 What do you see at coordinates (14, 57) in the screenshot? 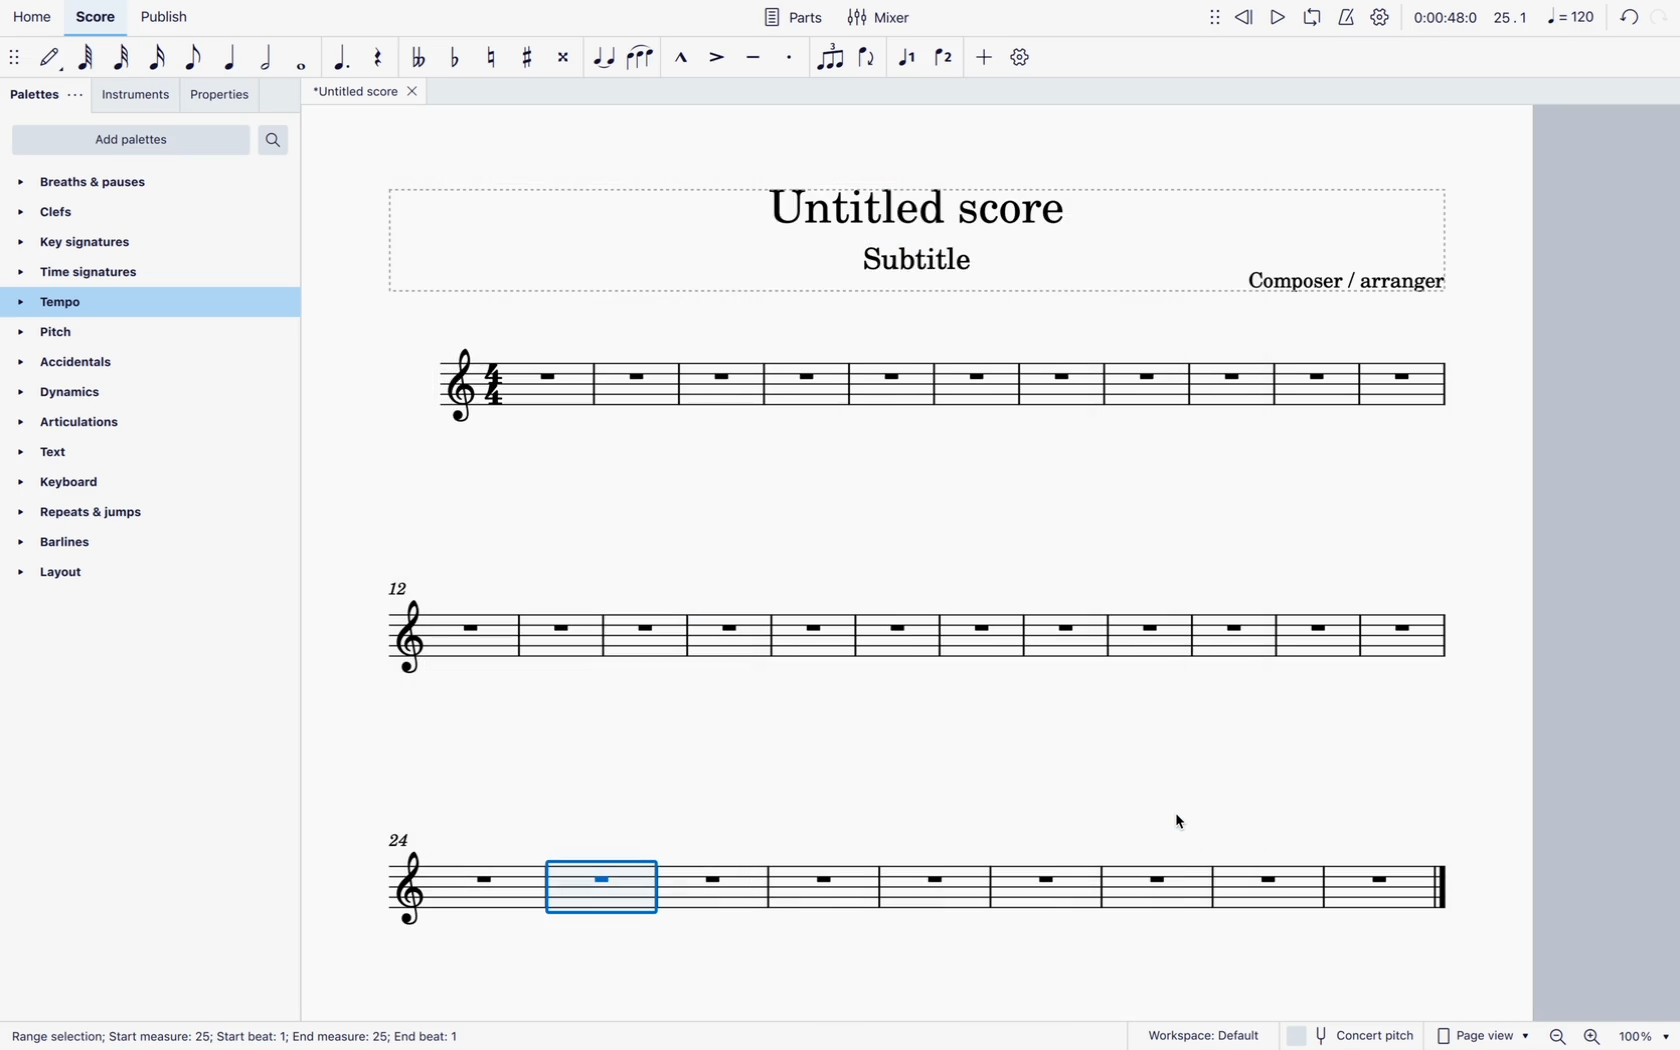
I see `move` at bounding box center [14, 57].